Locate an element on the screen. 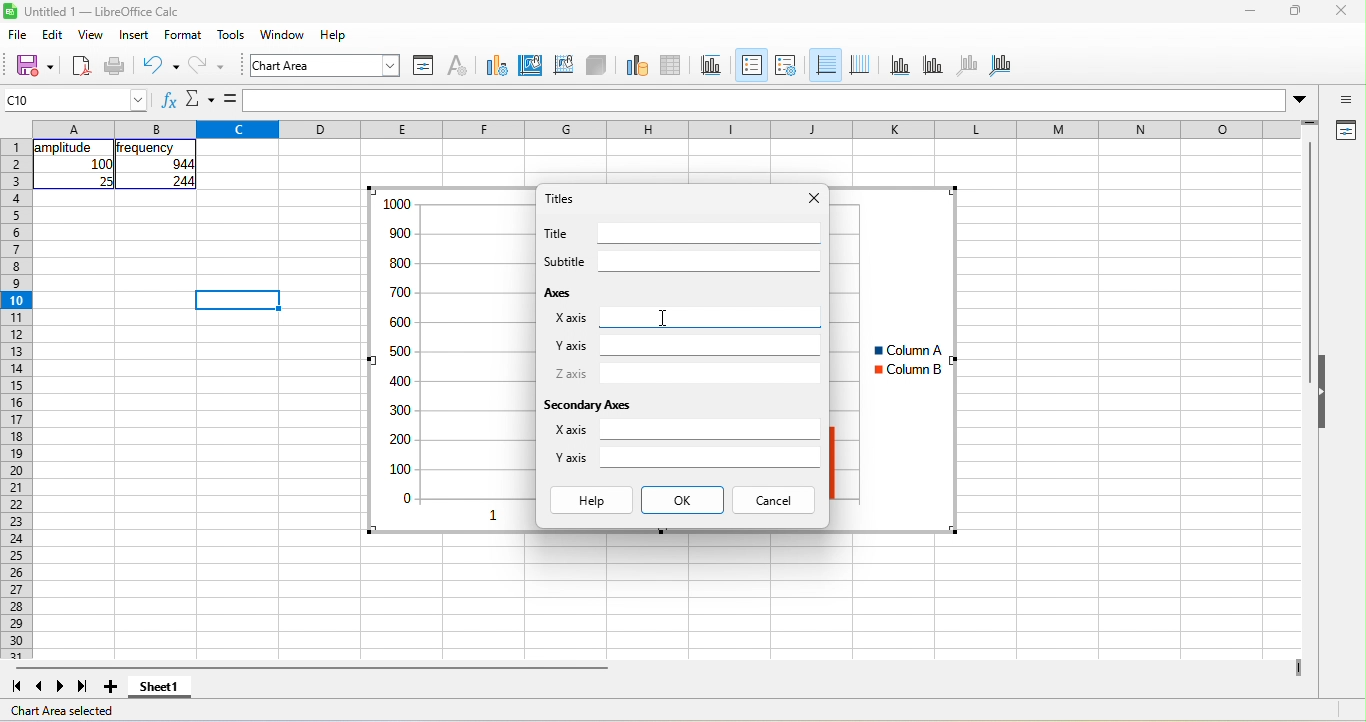  frequency is located at coordinates (145, 148).